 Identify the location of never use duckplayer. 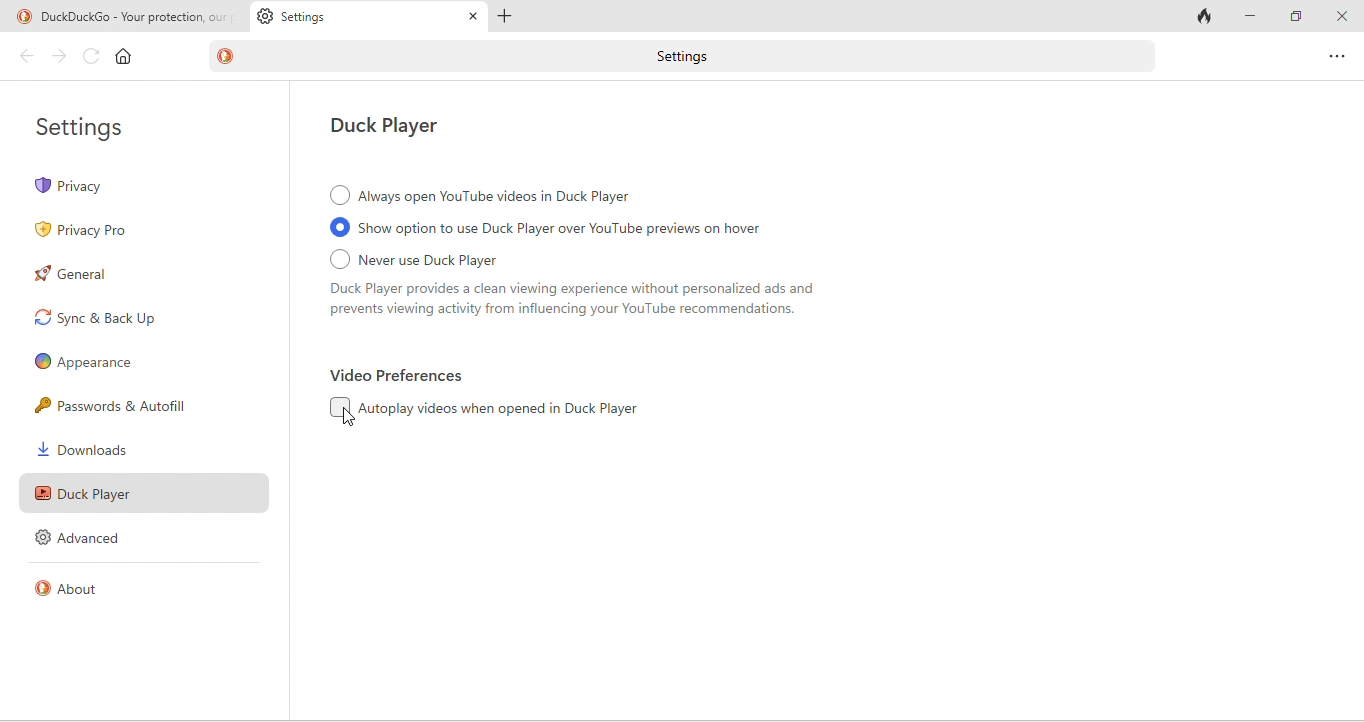
(610, 288).